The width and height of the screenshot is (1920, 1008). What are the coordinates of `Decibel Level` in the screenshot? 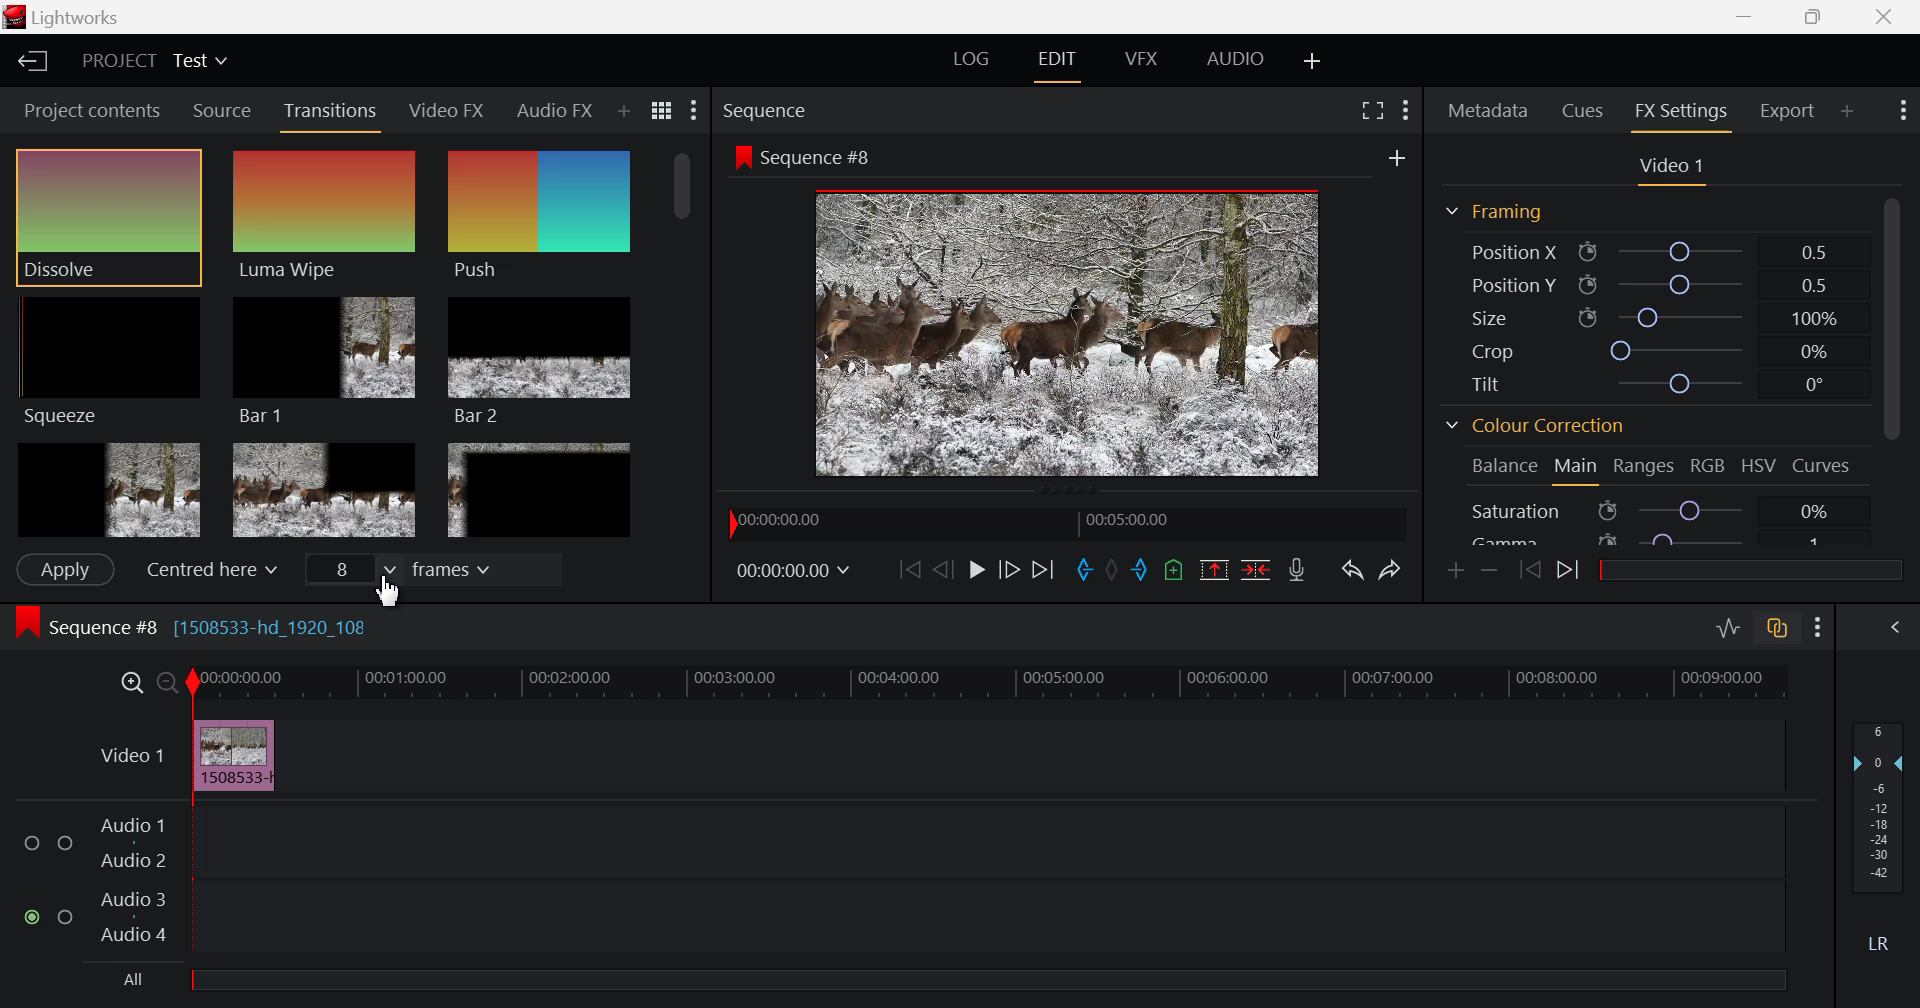 It's located at (1880, 832).